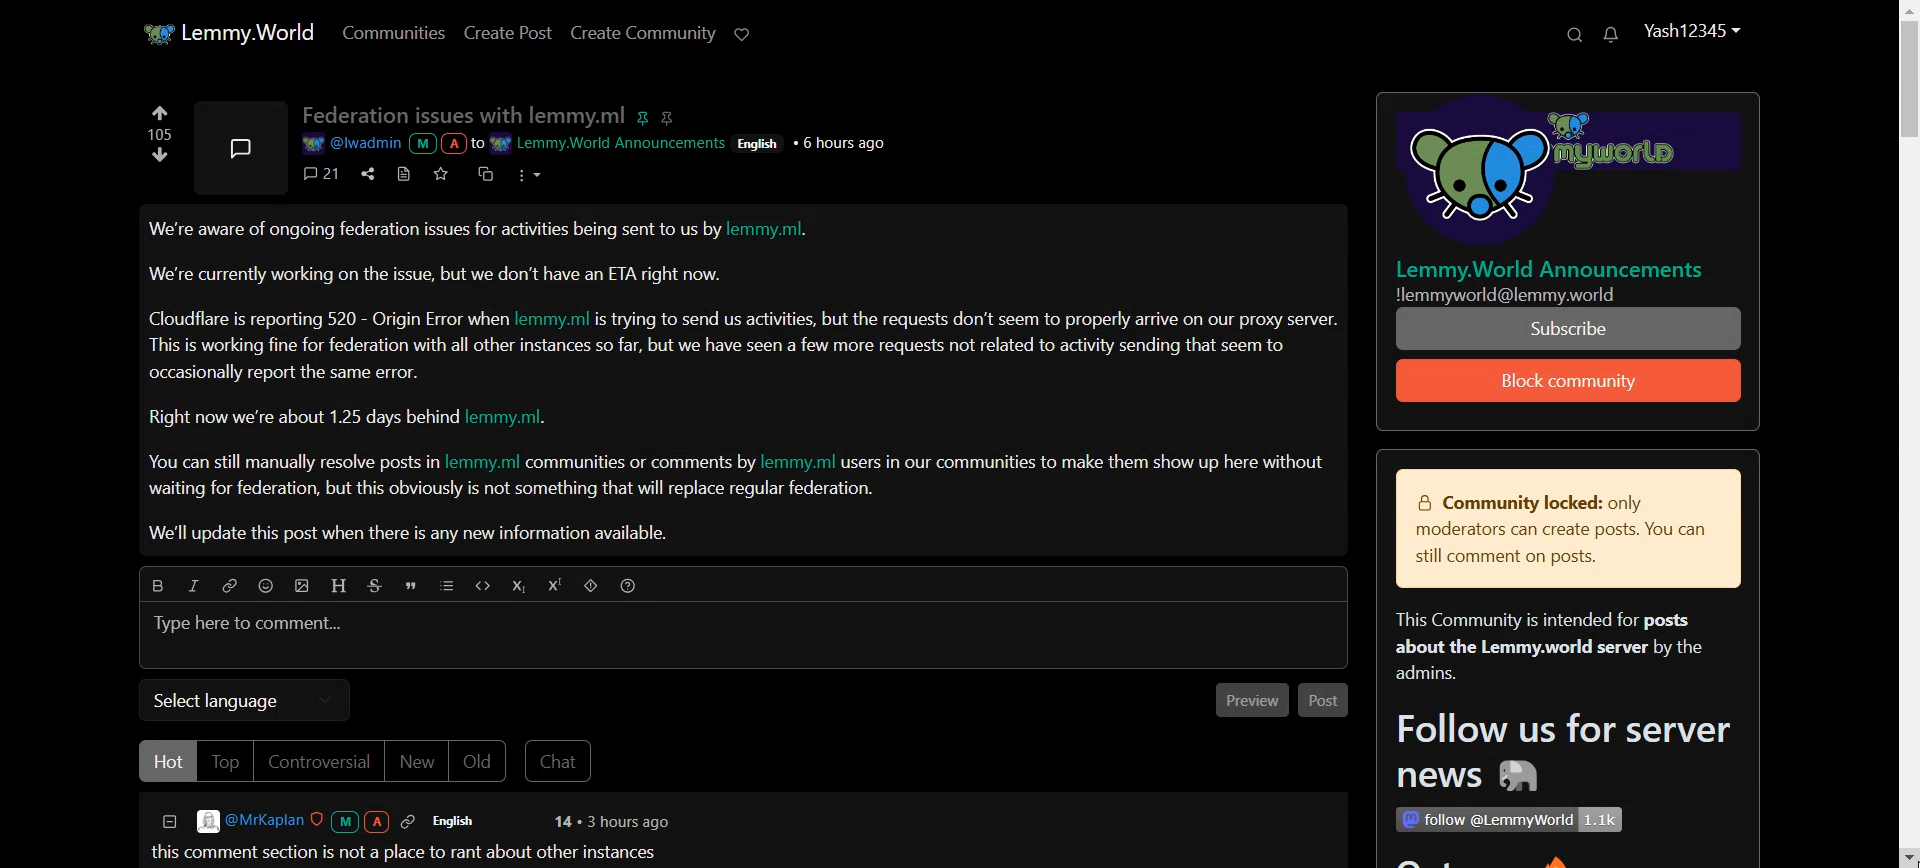 This screenshot has height=868, width=1920. I want to click on English, so click(460, 822).